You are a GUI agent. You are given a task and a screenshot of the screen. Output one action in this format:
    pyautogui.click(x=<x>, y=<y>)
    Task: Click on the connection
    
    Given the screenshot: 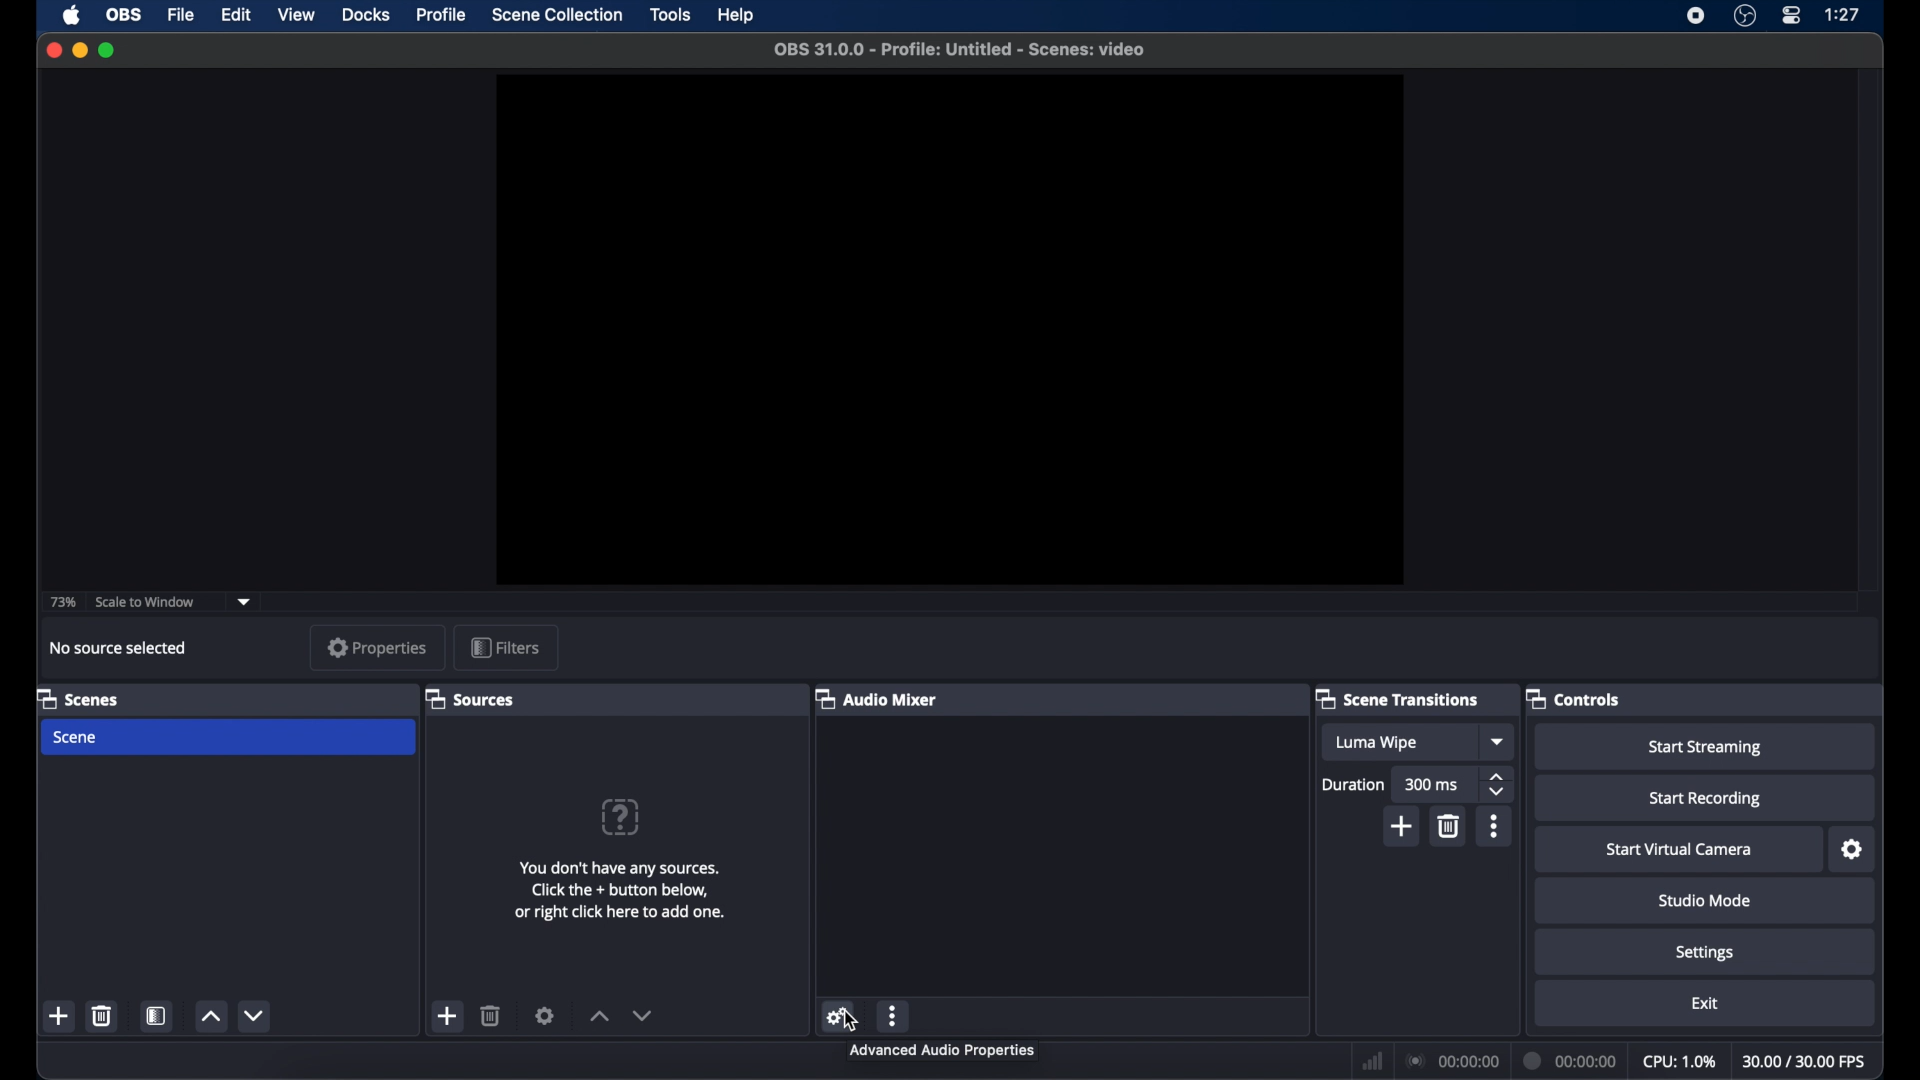 What is the action you would take?
    pyautogui.click(x=1454, y=1062)
    